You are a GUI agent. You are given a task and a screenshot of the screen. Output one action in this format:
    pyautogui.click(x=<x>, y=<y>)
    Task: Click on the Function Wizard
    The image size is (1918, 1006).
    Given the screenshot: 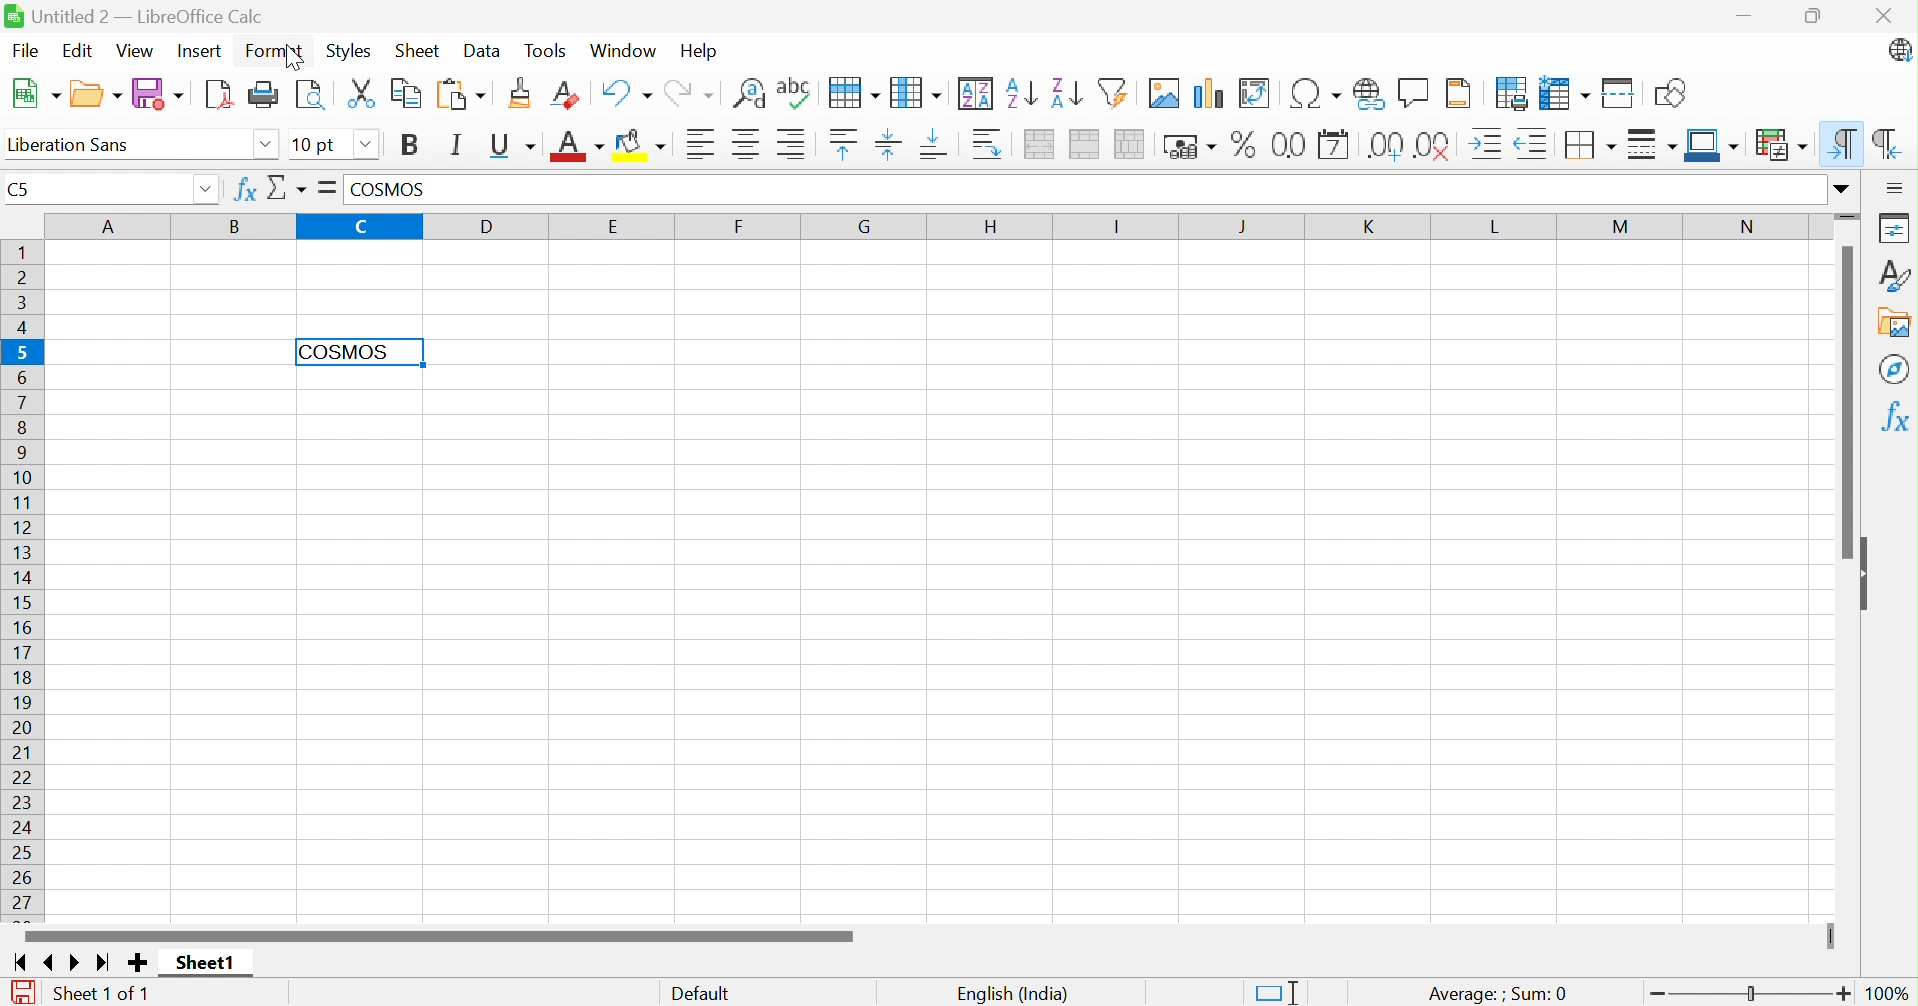 What is the action you would take?
    pyautogui.click(x=243, y=188)
    